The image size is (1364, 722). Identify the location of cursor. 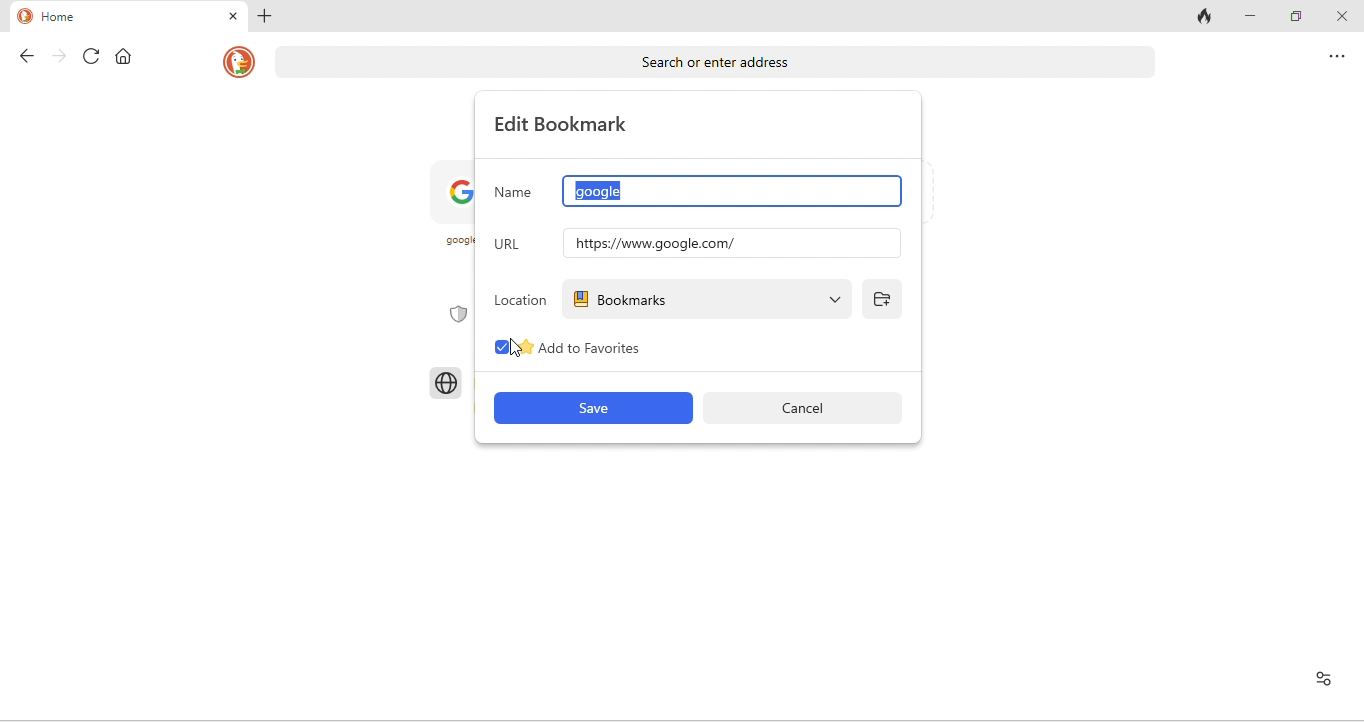
(516, 346).